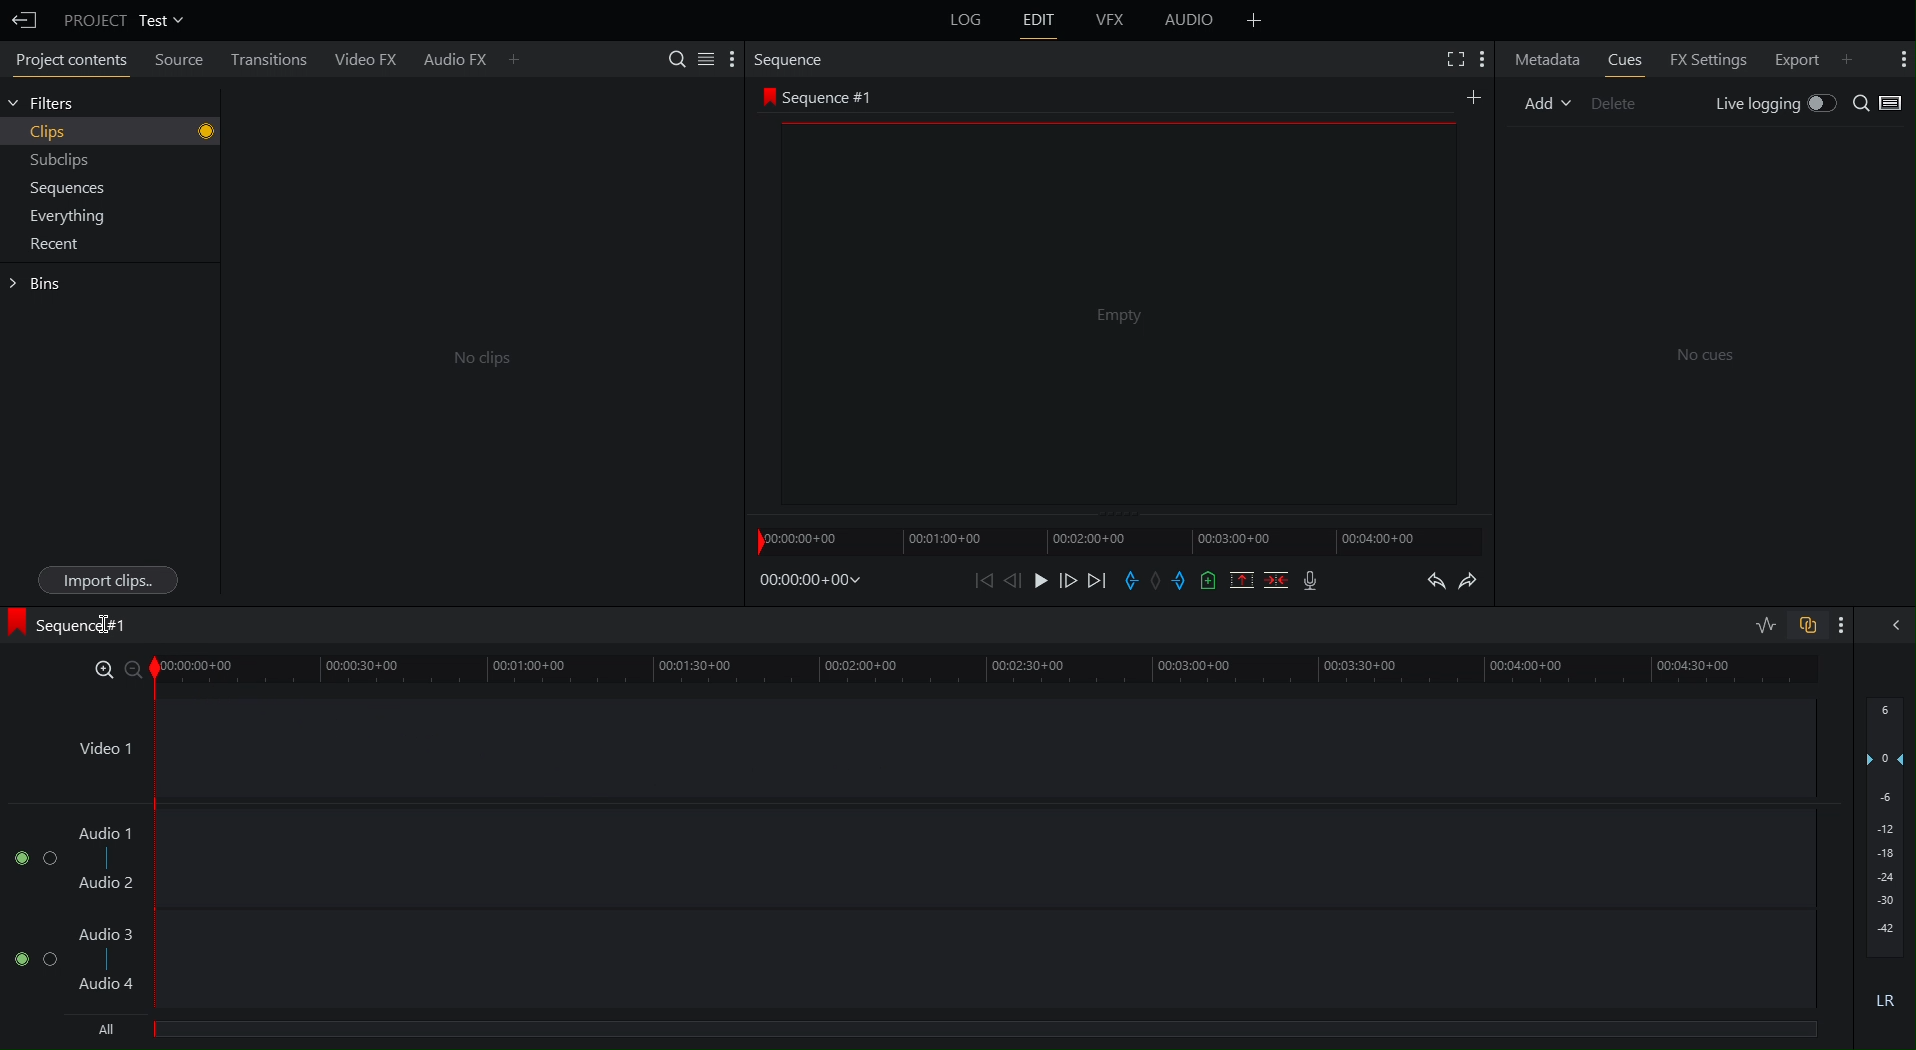  What do you see at coordinates (1849, 624) in the screenshot?
I see `More` at bounding box center [1849, 624].